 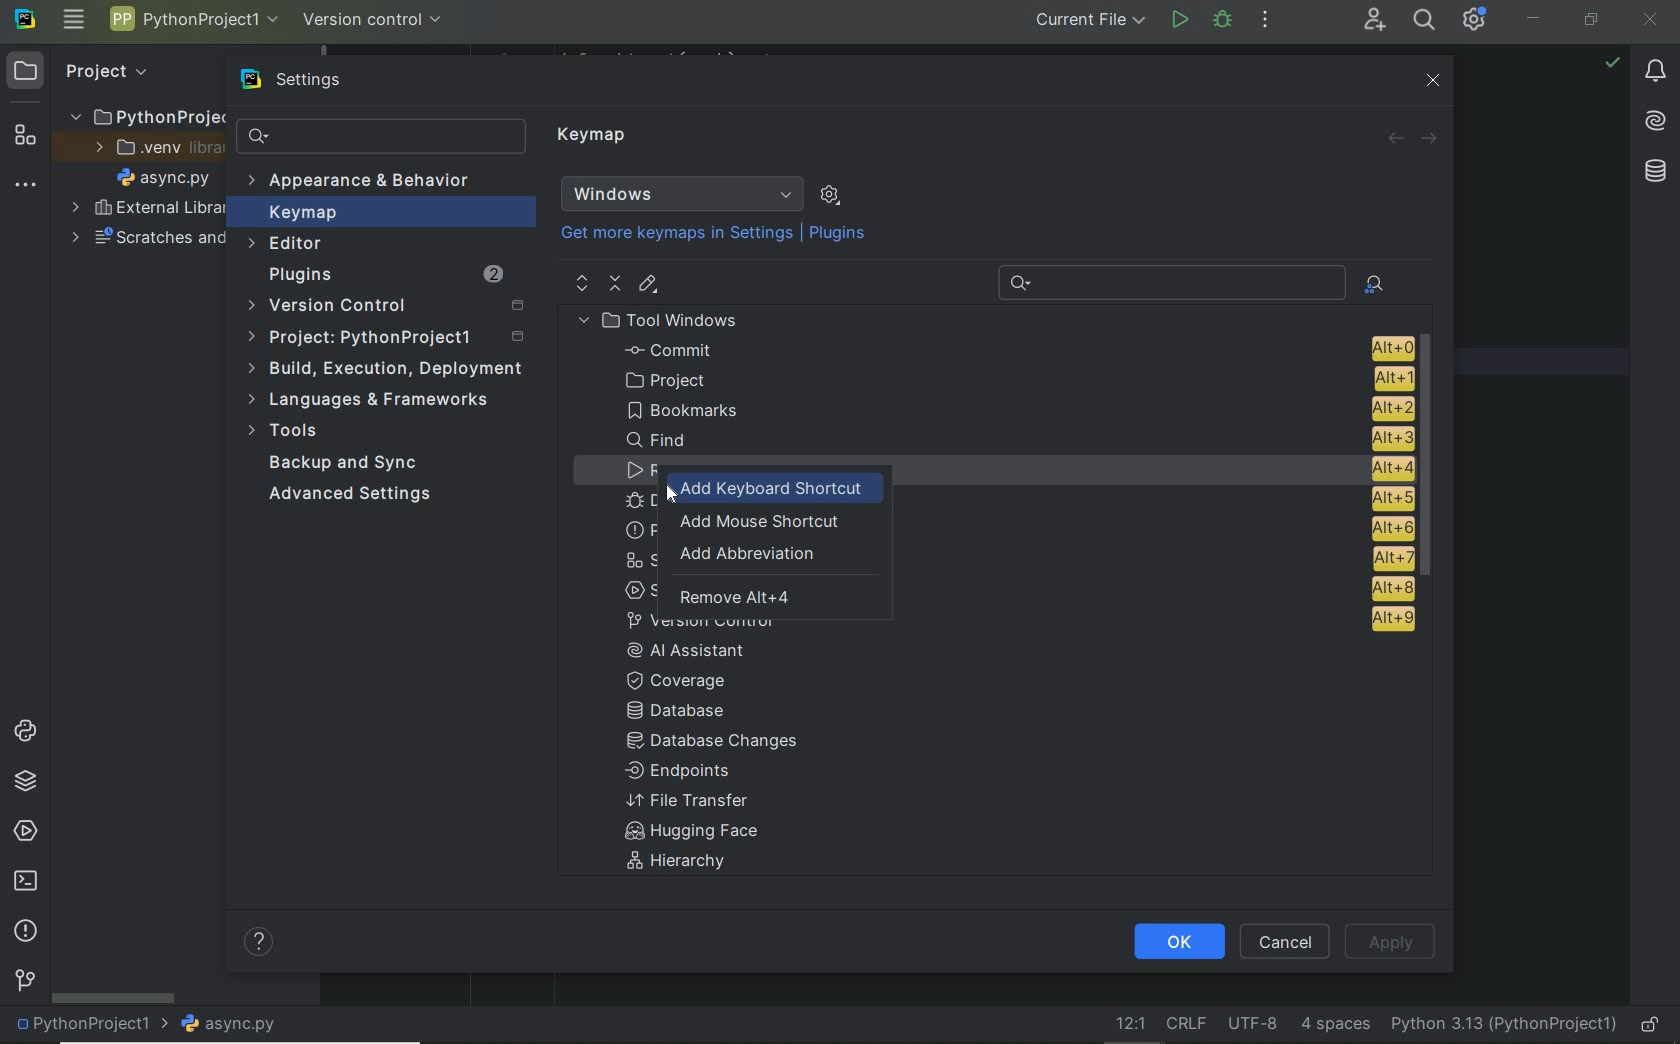 I want to click on Bookmarks, so click(x=1017, y=409).